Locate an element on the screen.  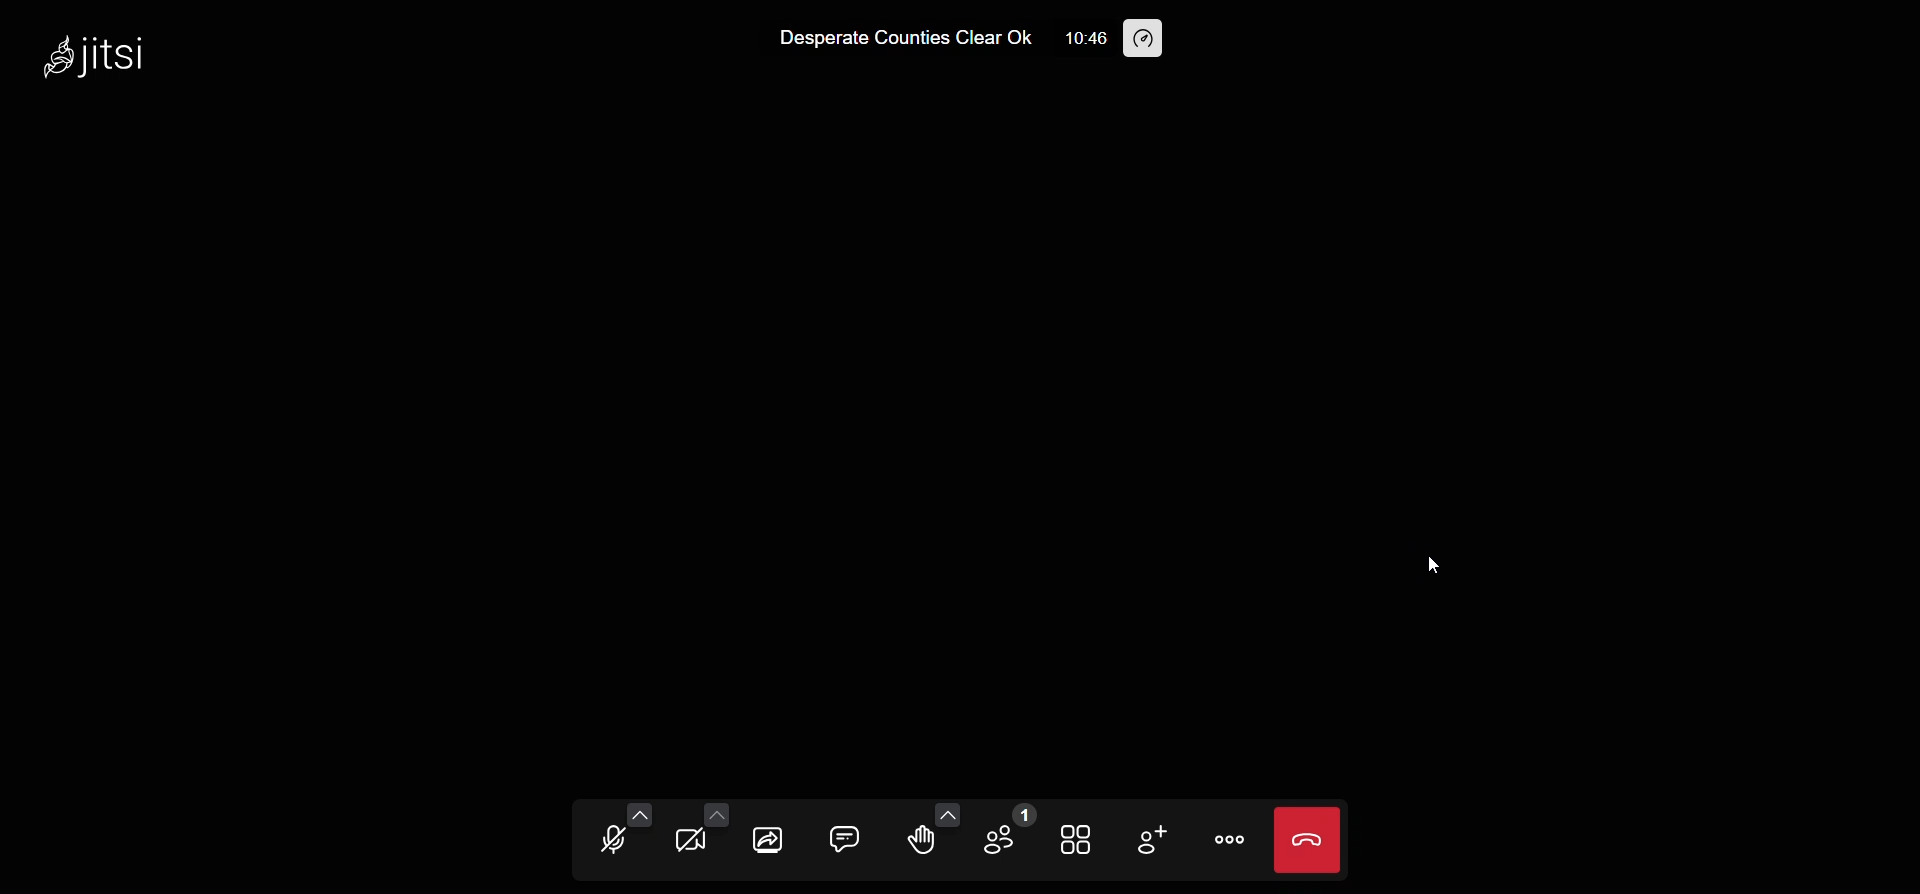
screen share is located at coordinates (768, 843).